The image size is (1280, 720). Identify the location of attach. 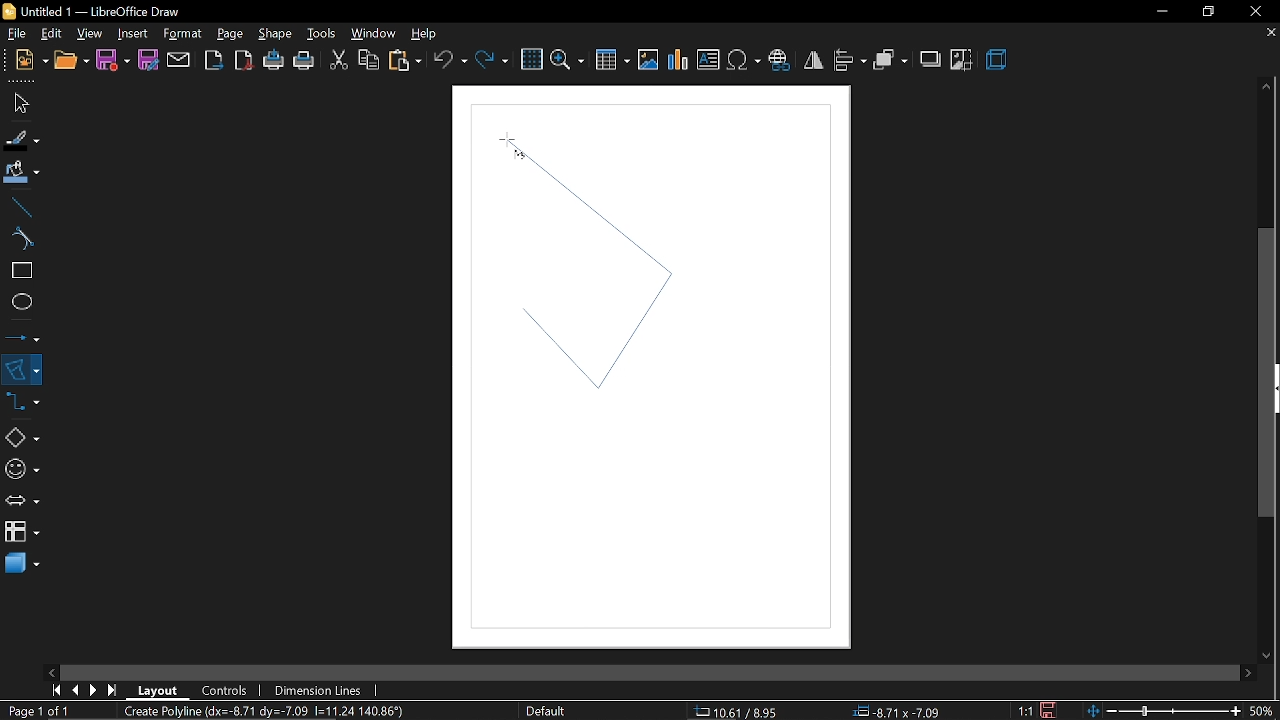
(178, 60).